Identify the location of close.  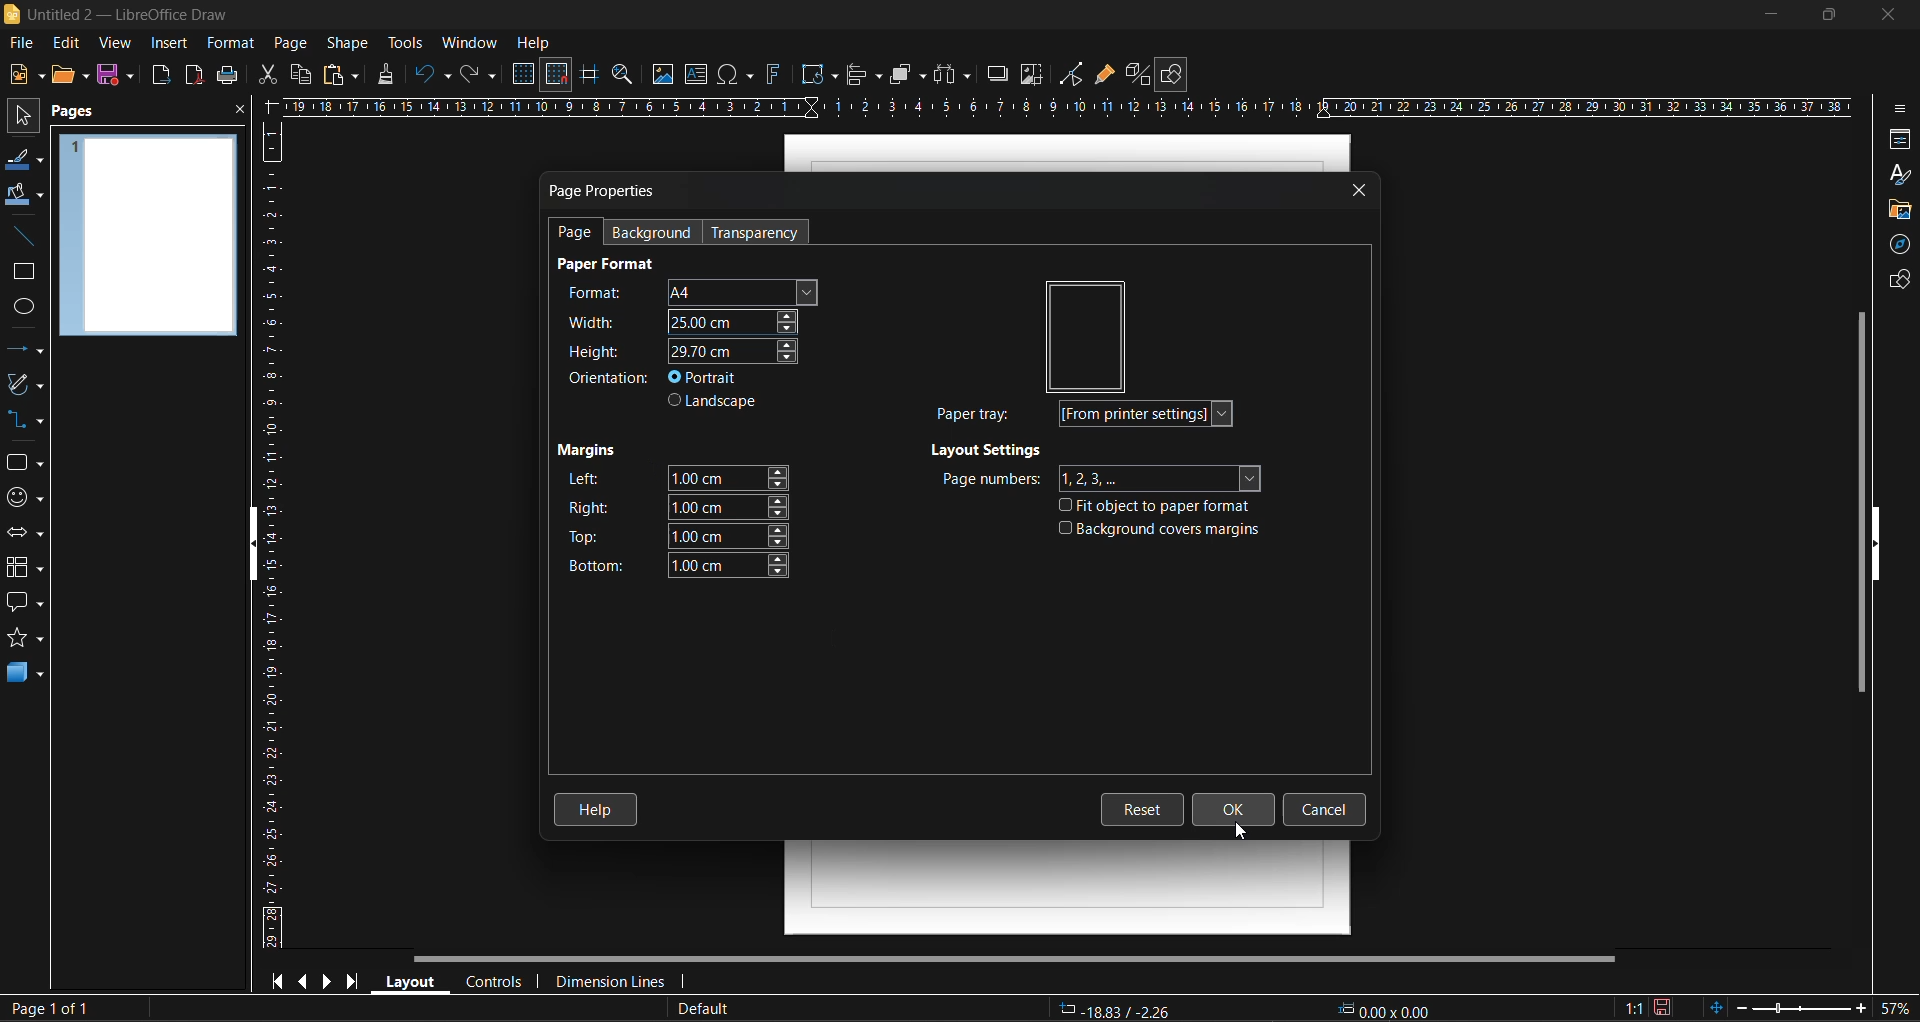
(1889, 16).